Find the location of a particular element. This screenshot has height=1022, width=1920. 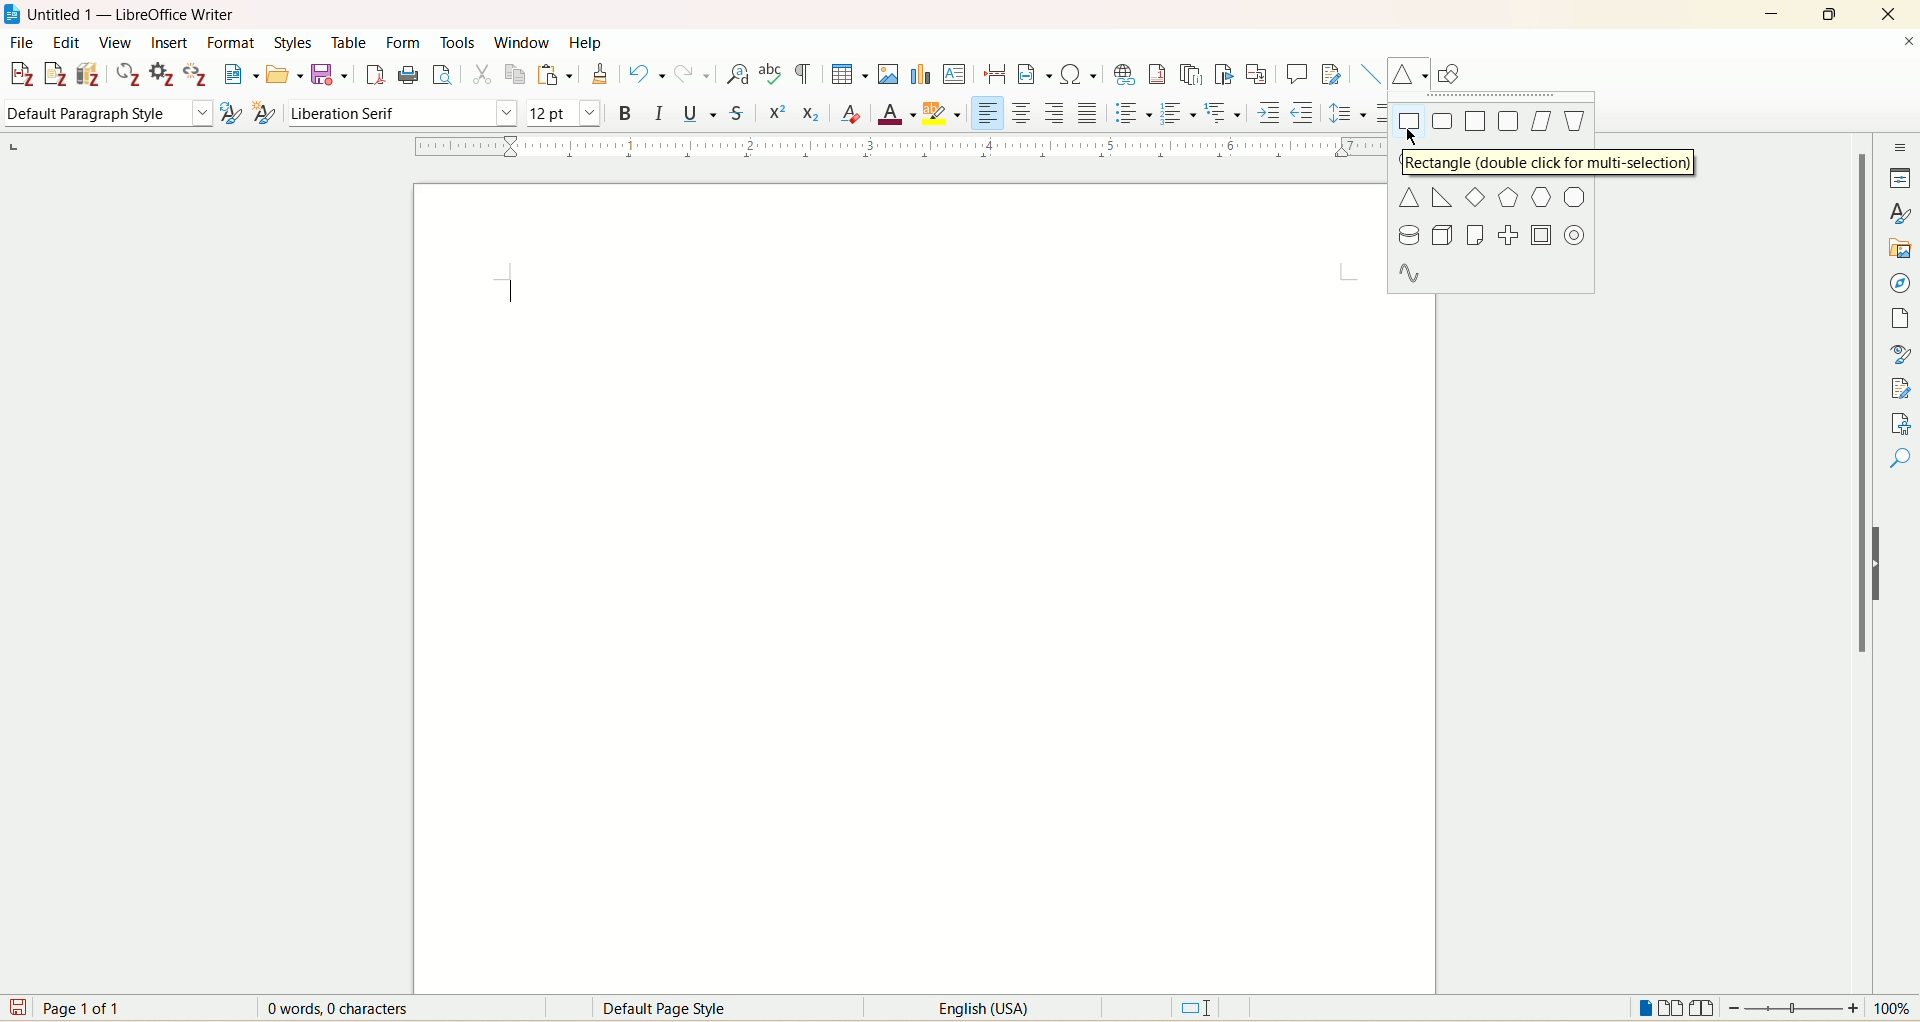

diamond is located at coordinates (1475, 196).